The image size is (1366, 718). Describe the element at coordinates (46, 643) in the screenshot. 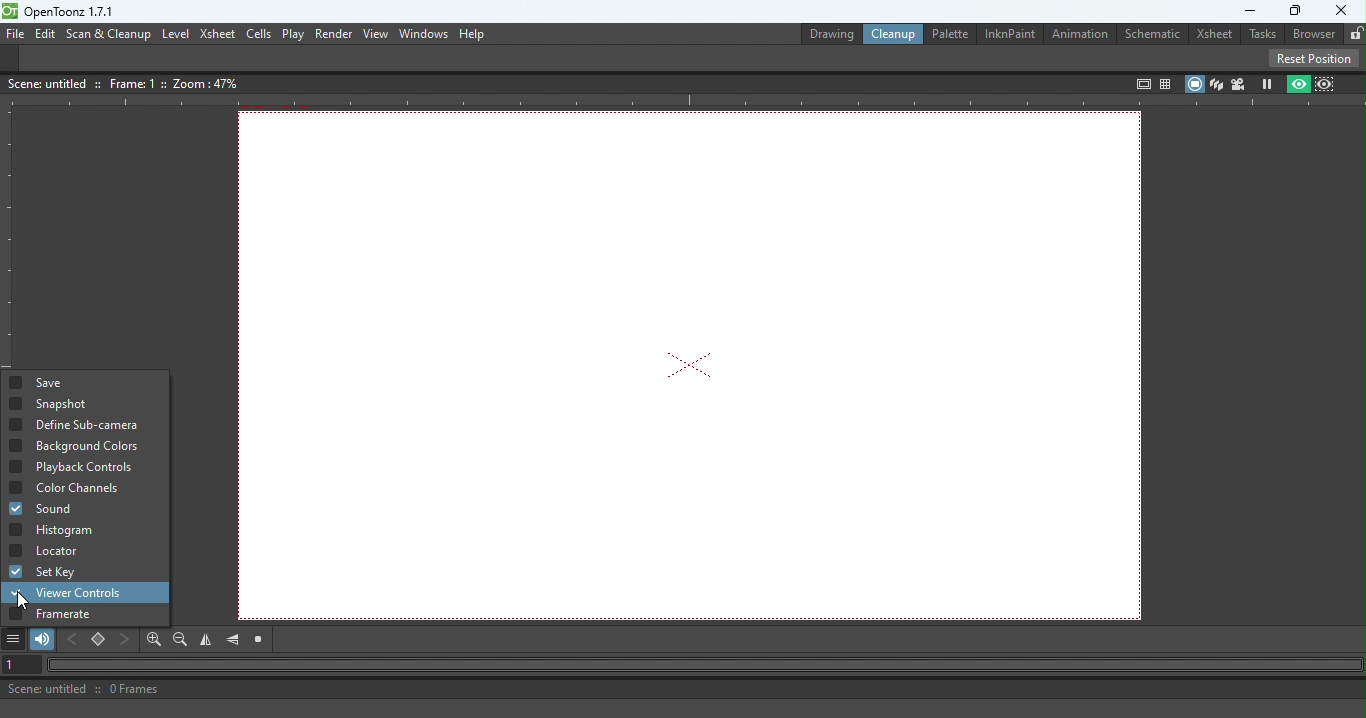

I see `Soundtrack` at that location.